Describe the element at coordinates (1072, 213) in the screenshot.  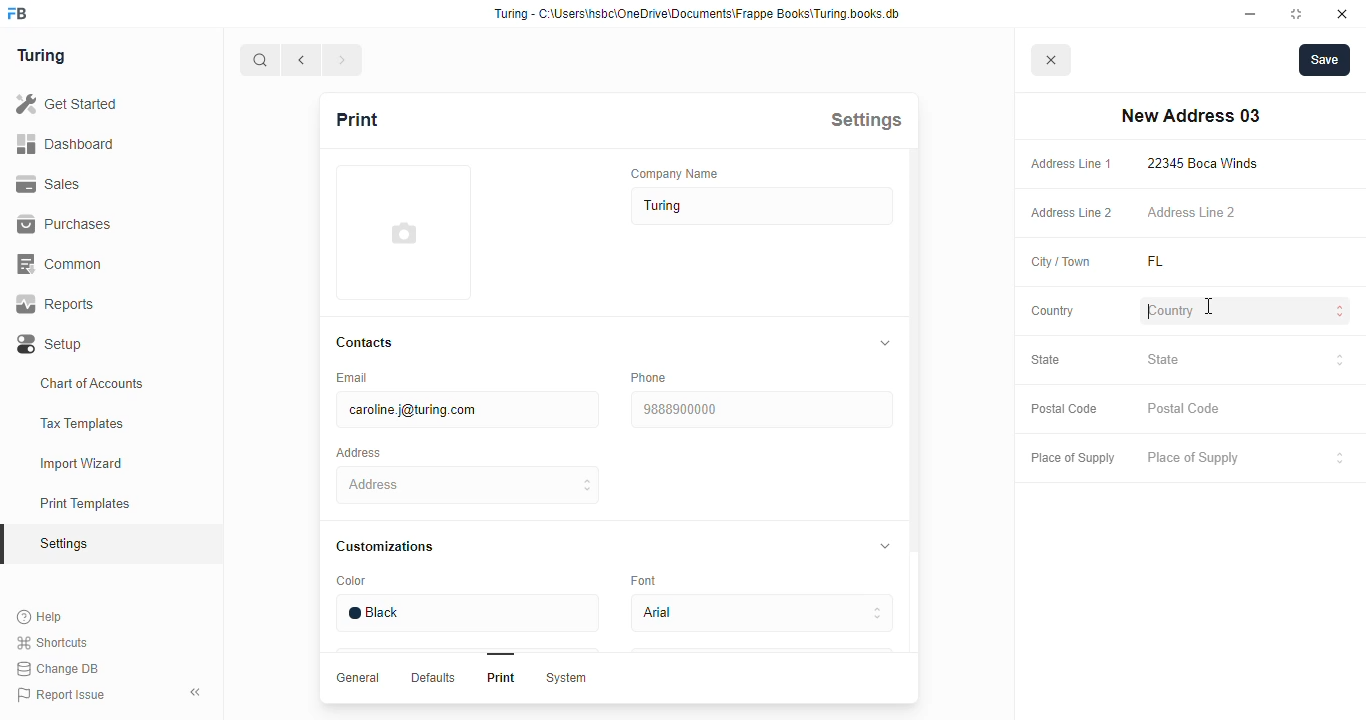
I see `address line 2` at that location.